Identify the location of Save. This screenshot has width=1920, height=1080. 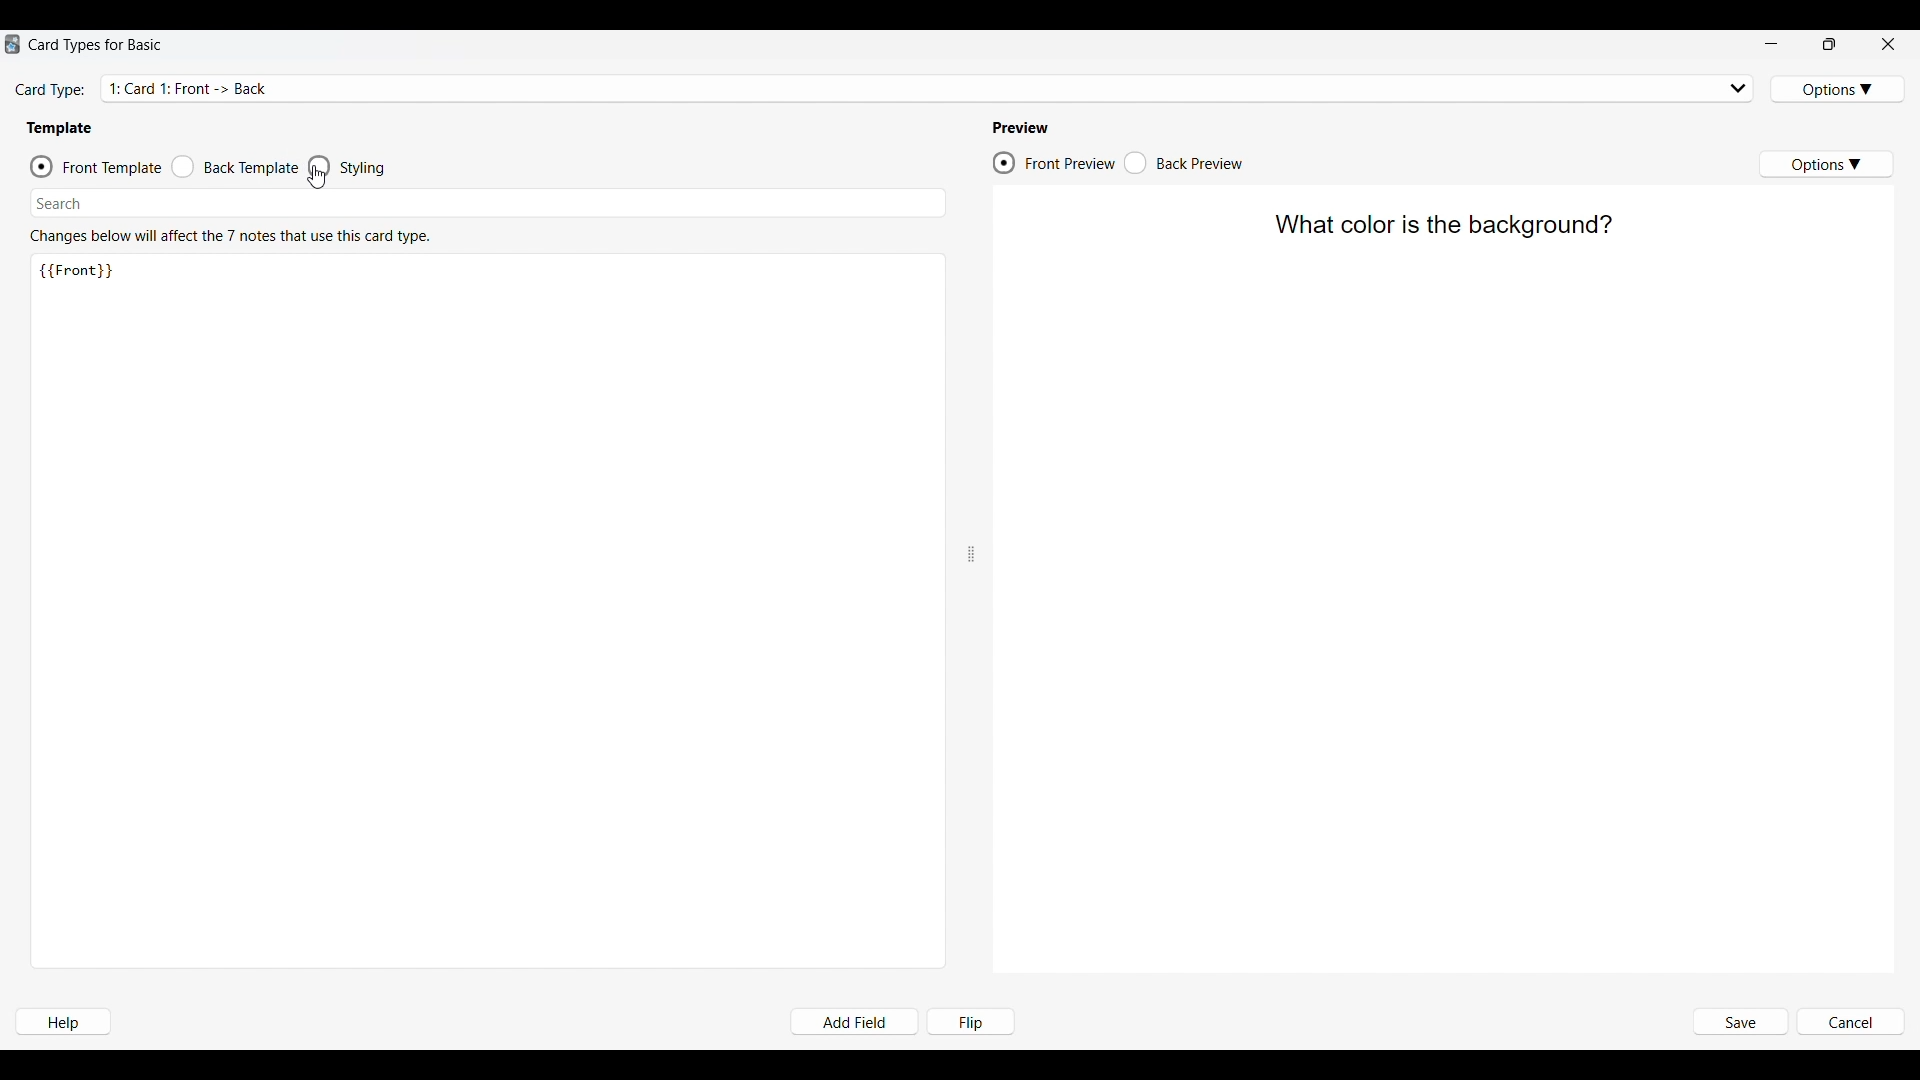
(1739, 1023).